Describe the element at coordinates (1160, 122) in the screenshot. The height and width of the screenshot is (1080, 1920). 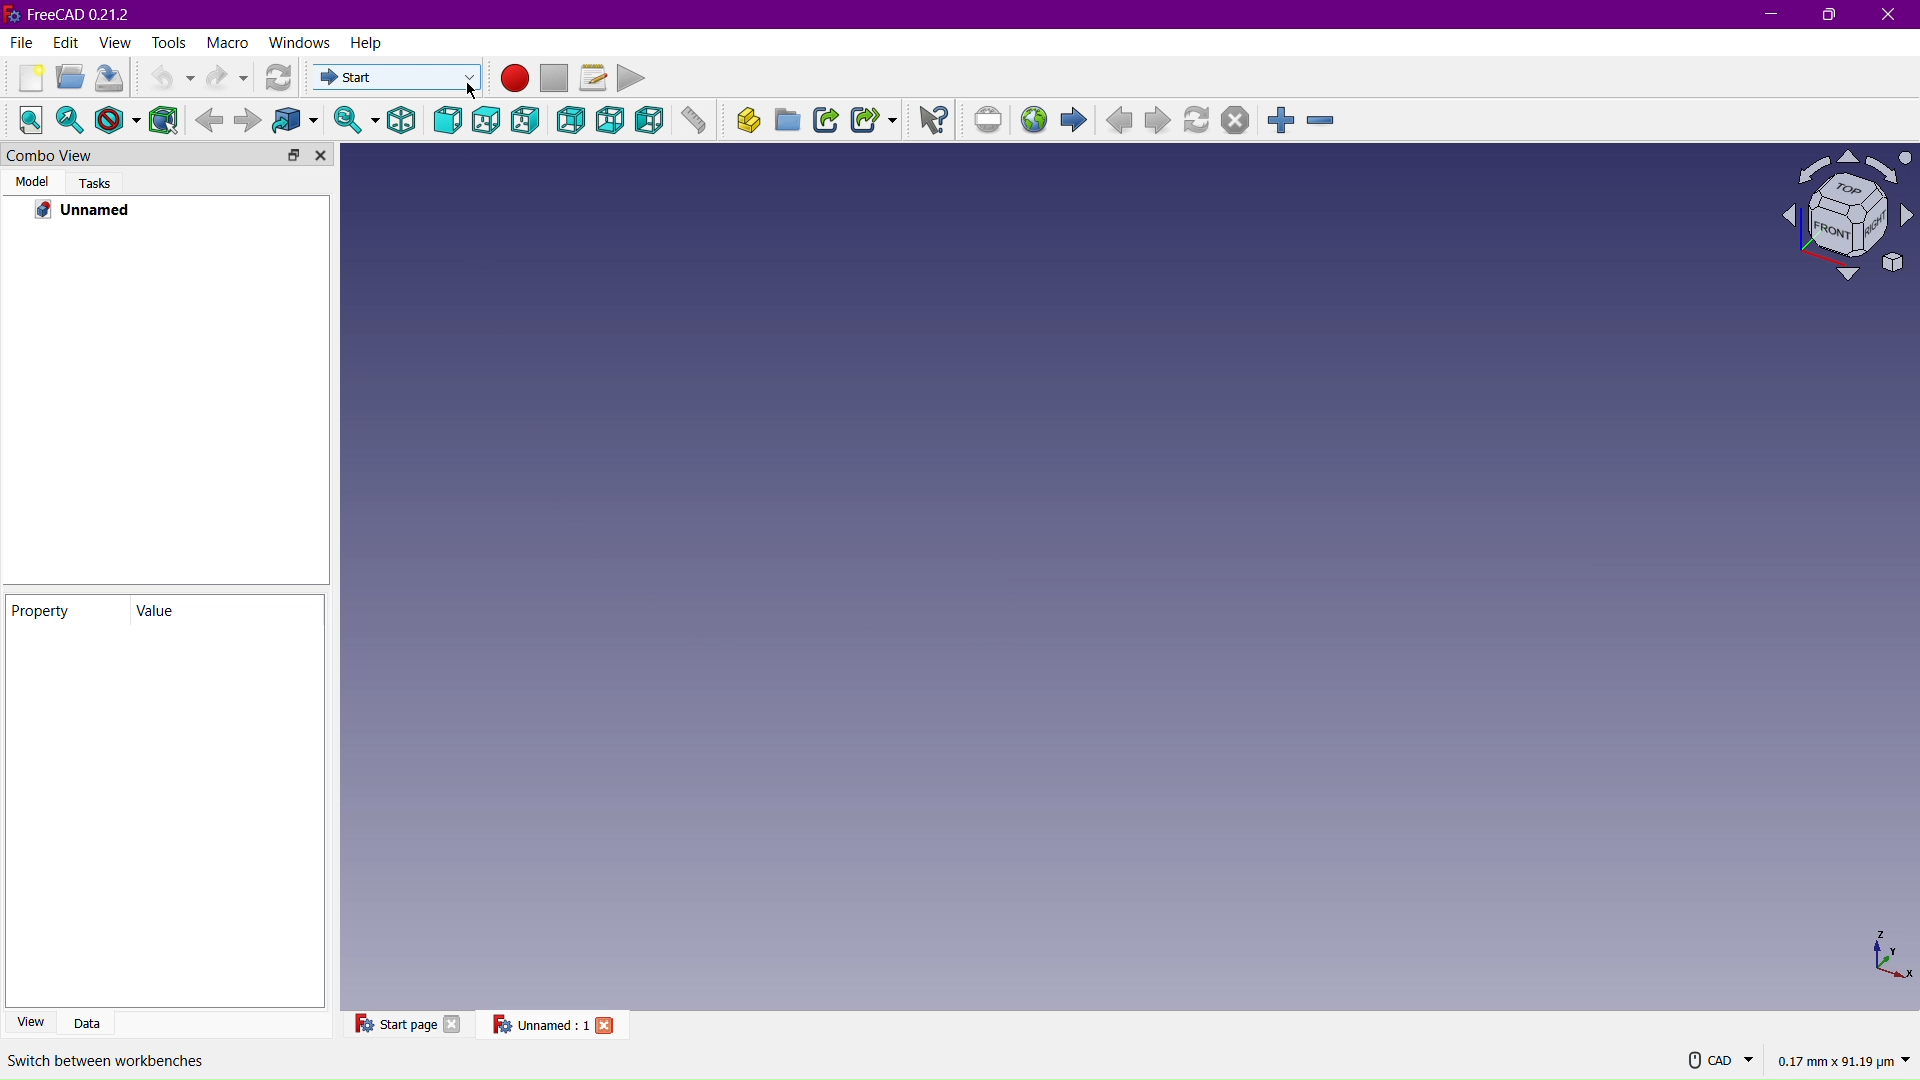
I see `Next page` at that location.